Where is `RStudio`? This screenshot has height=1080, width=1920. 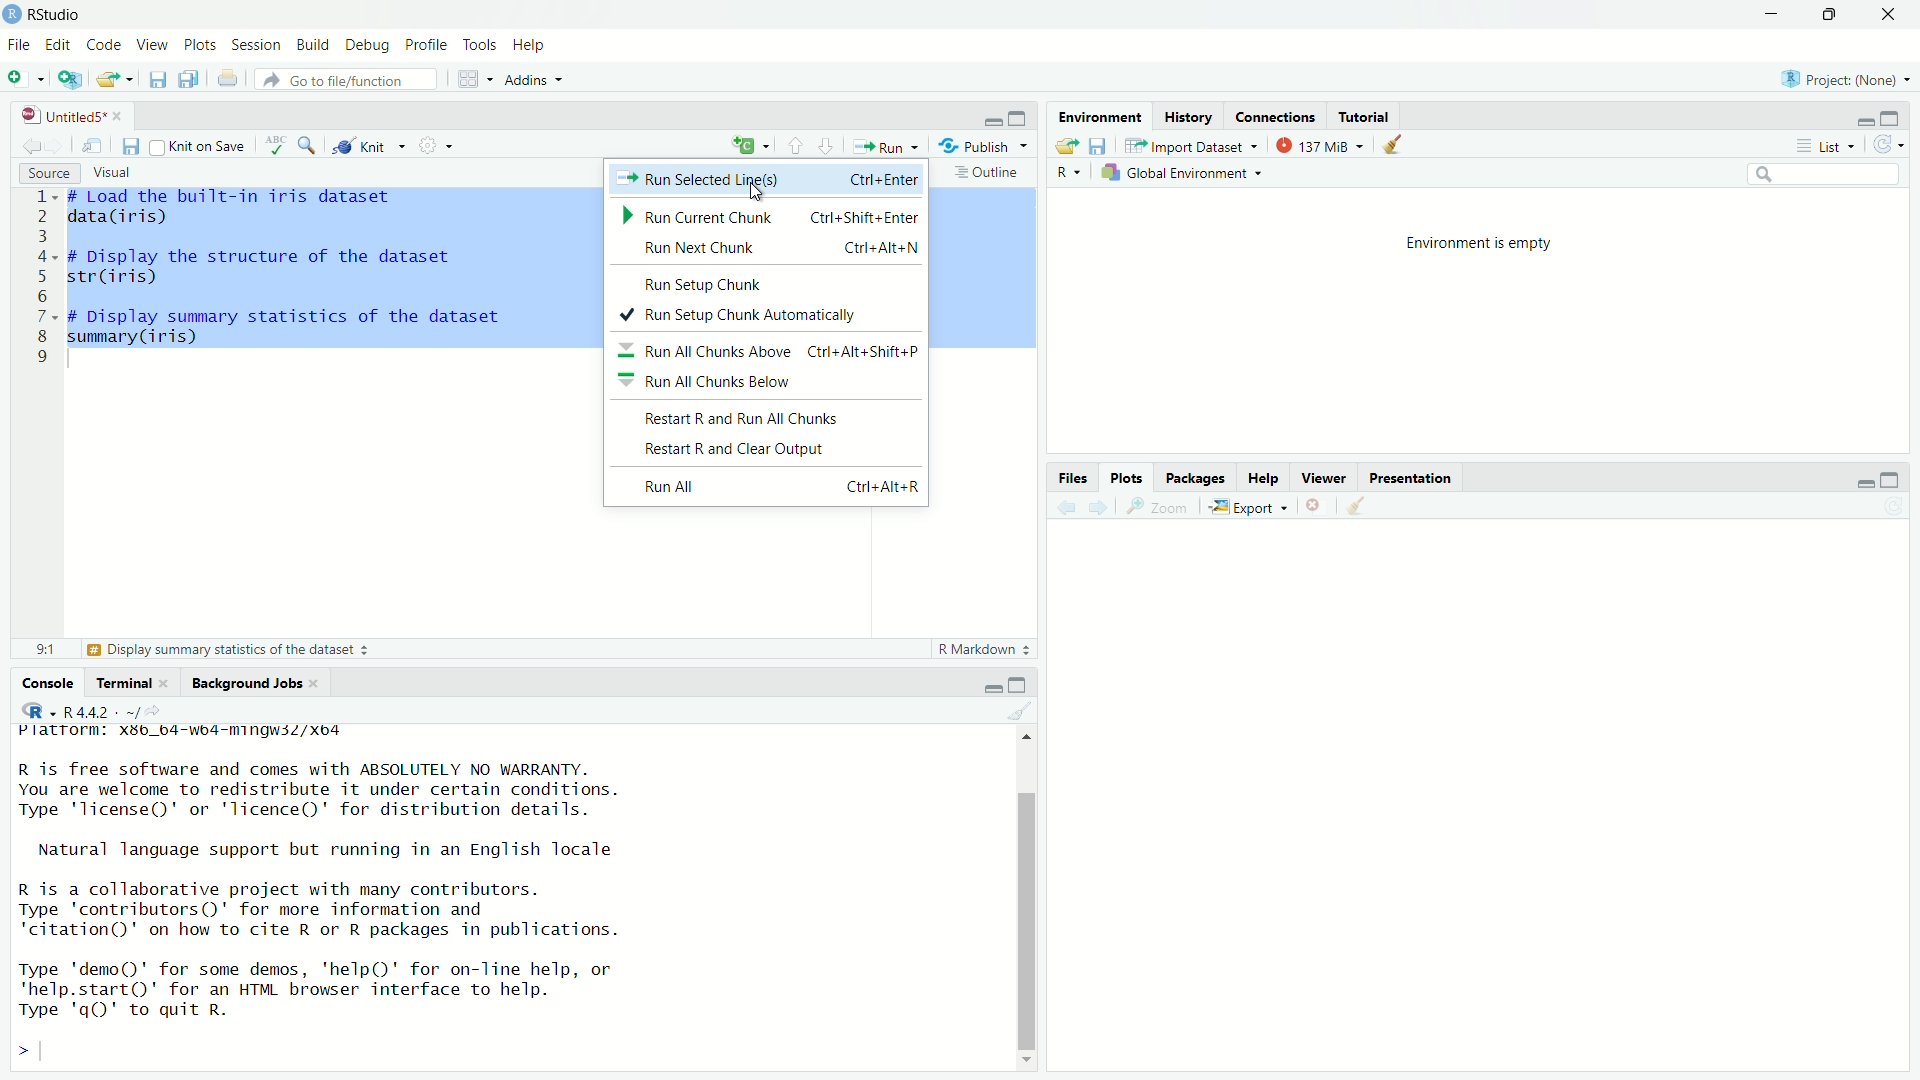
RStudio is located at coordinates (43, 15).